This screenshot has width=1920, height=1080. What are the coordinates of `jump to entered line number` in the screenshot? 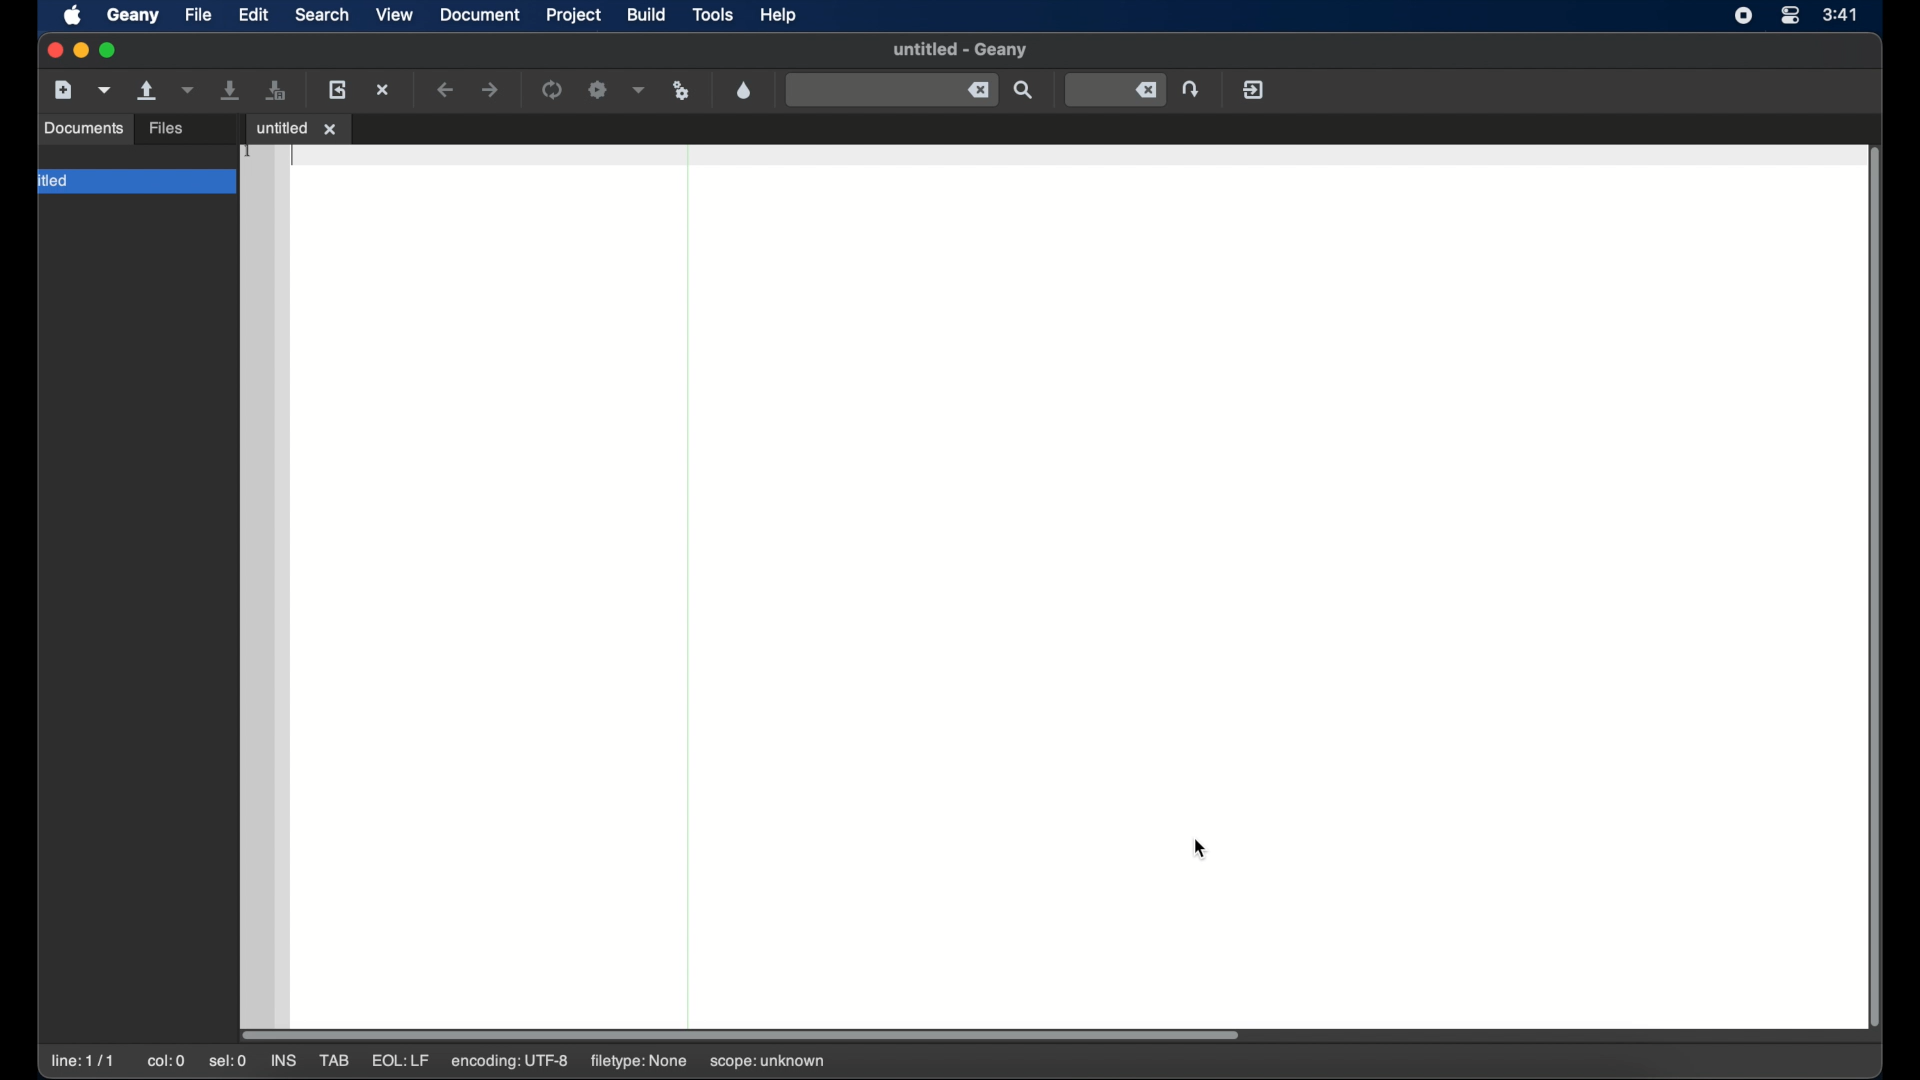 It's located at (1191, 89).